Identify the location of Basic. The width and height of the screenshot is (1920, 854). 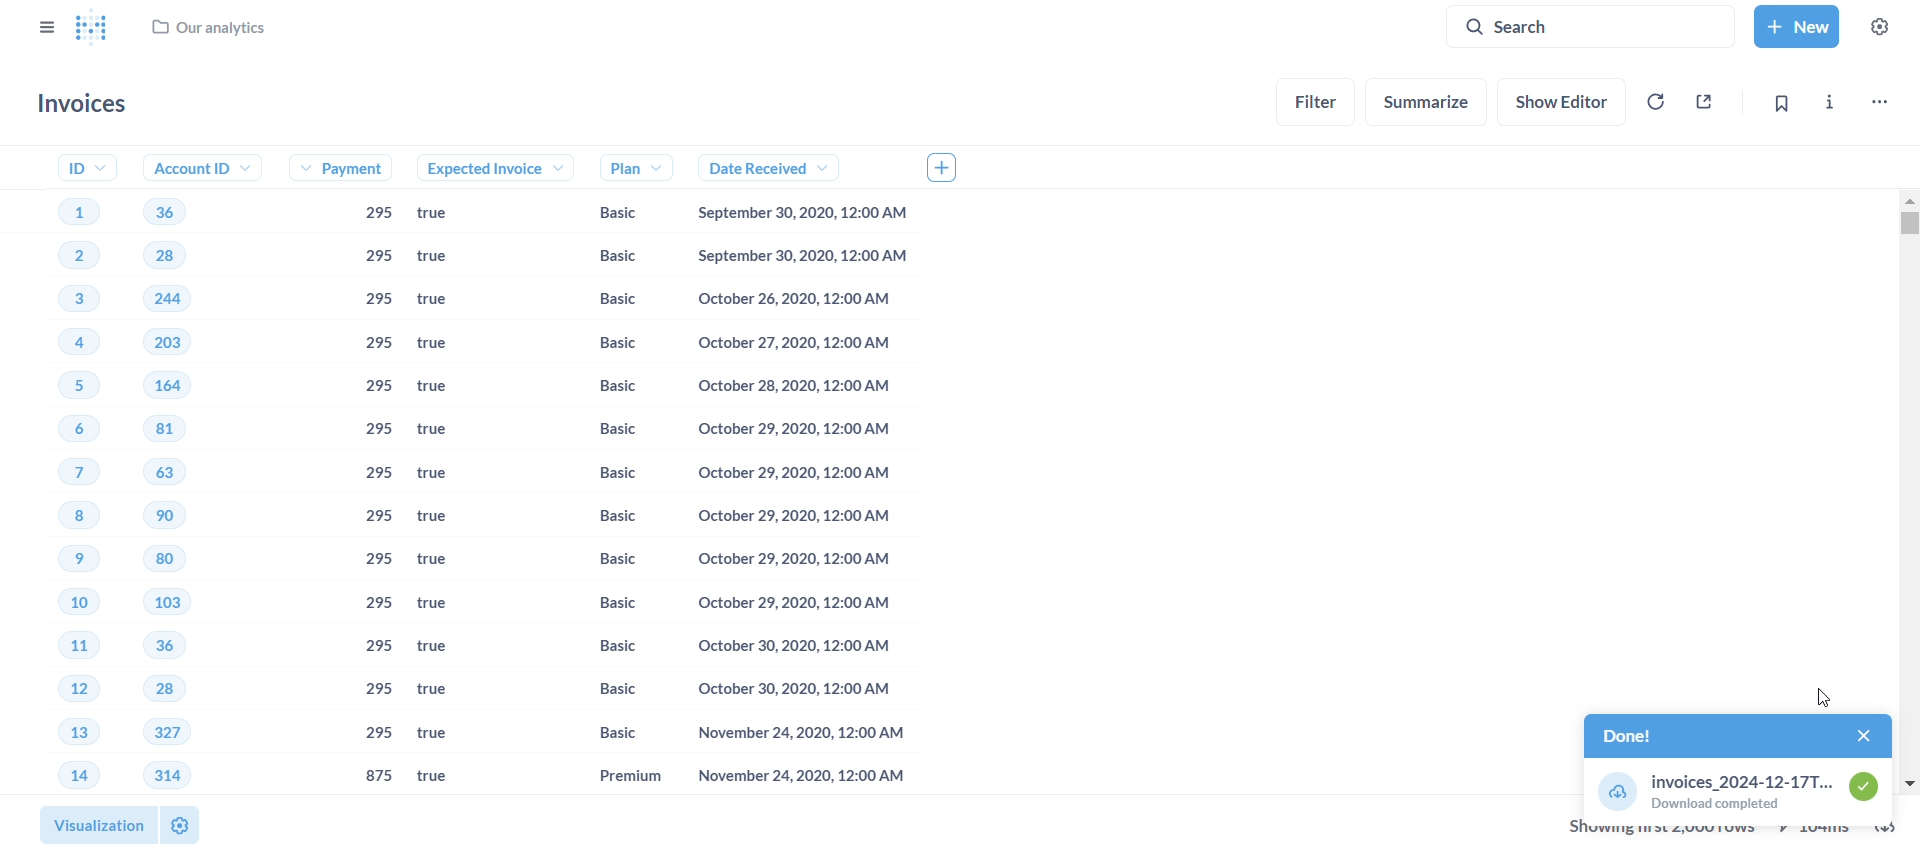
(602, 431).